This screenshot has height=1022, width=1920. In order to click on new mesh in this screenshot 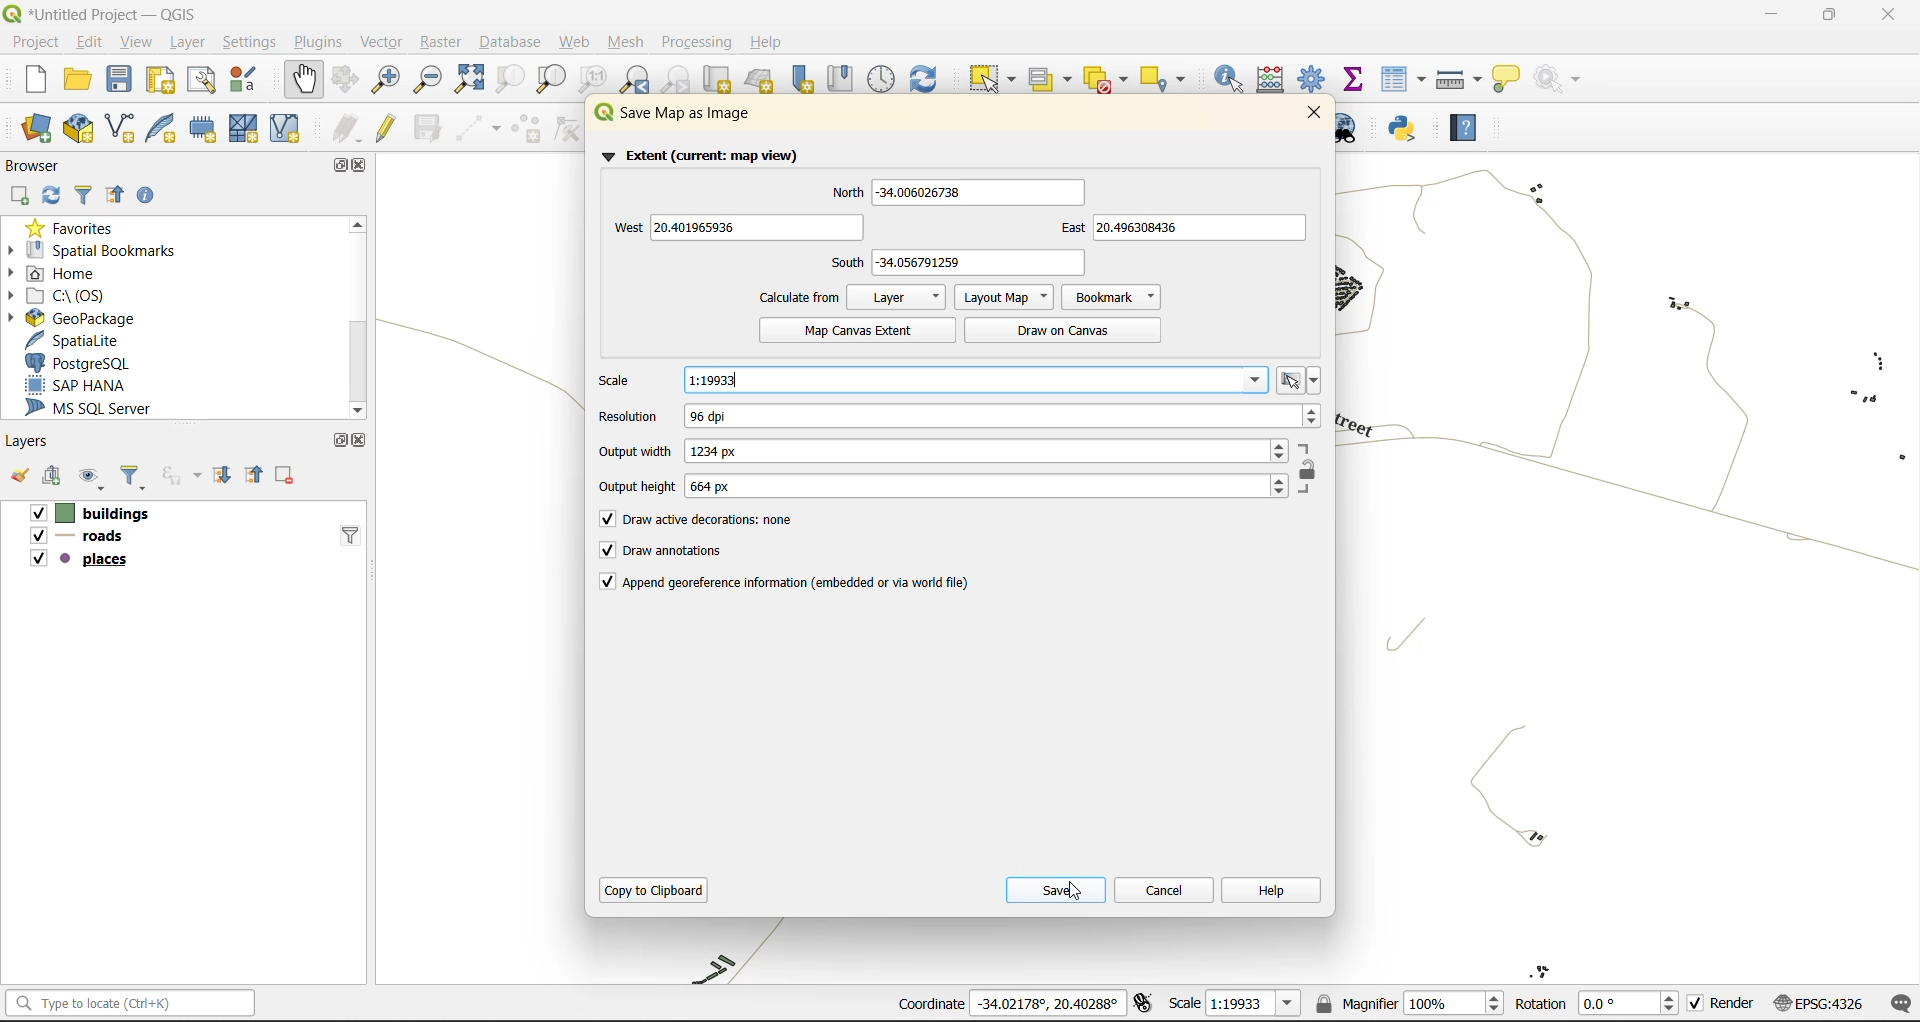, I will do `click(246, 130)`.